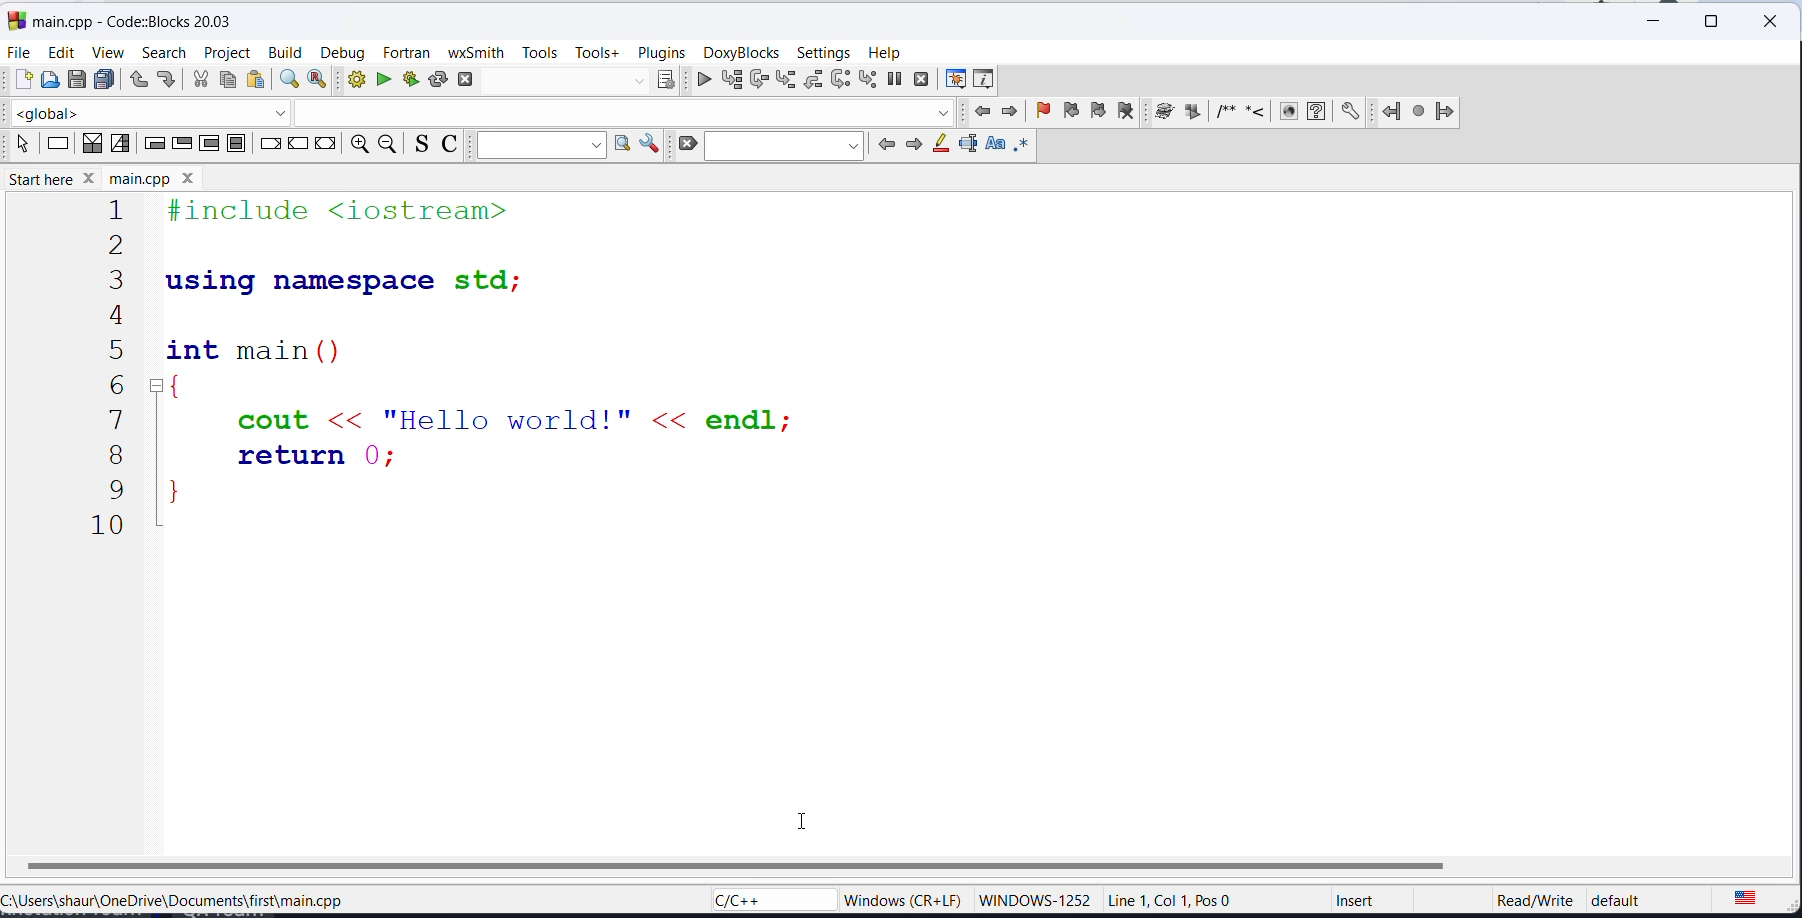 This screenshot has height=918, width=1802. I want to click on Start here, so click(56, 177).